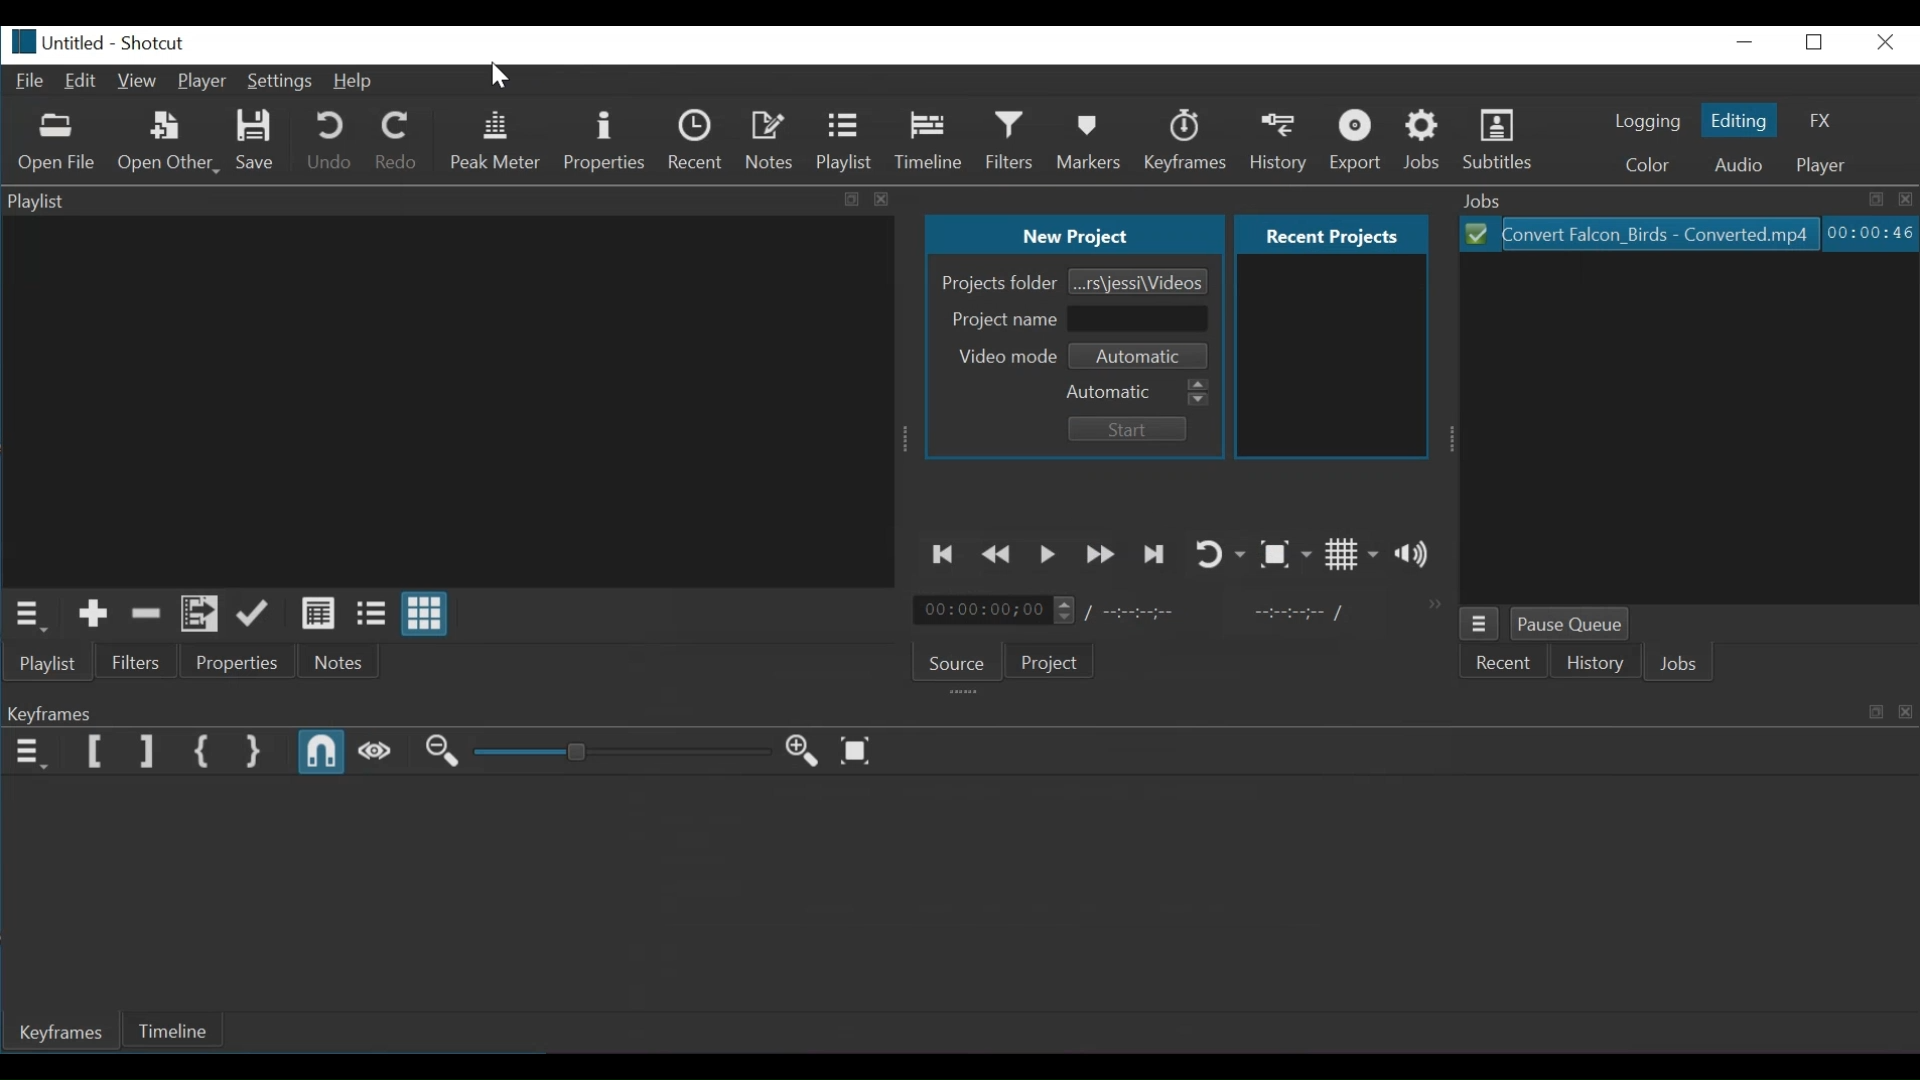 The image size is (1920, 1080). I want to click on Edit, so click(85, 80).